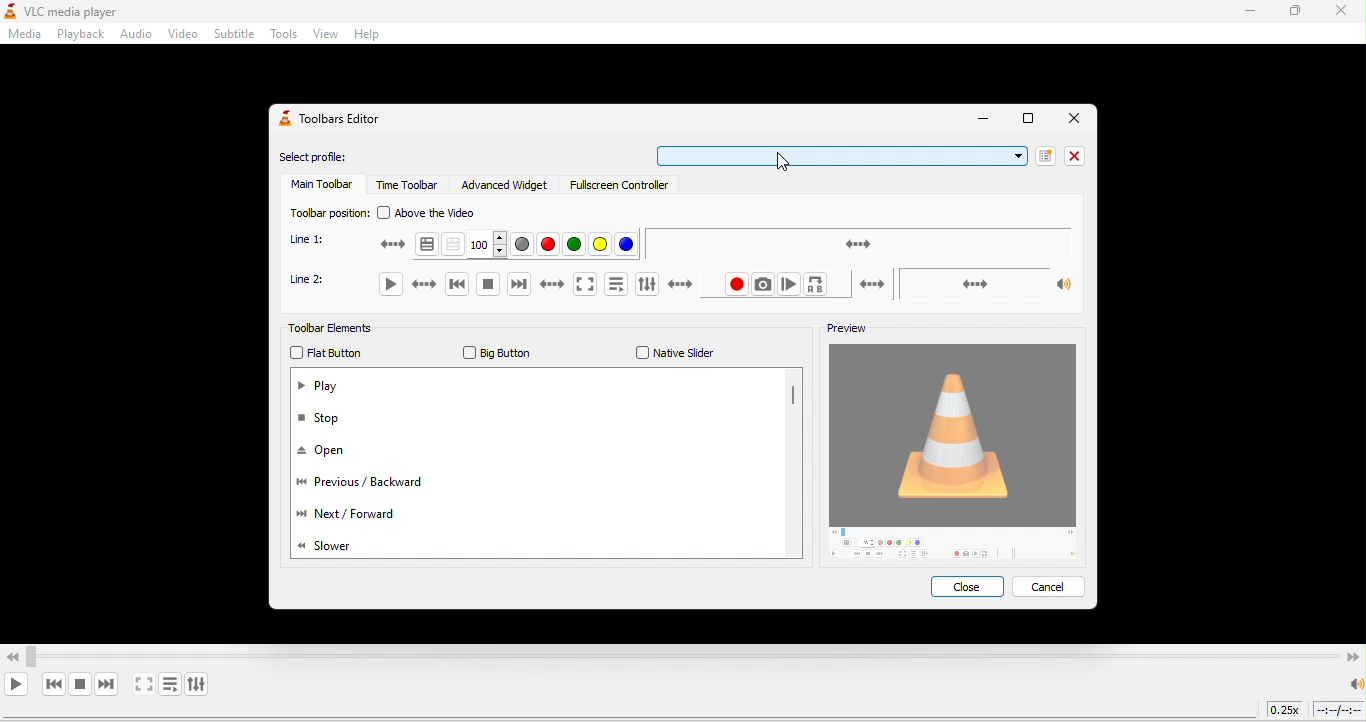  I want to click on time toolbar, so click(409, 185).